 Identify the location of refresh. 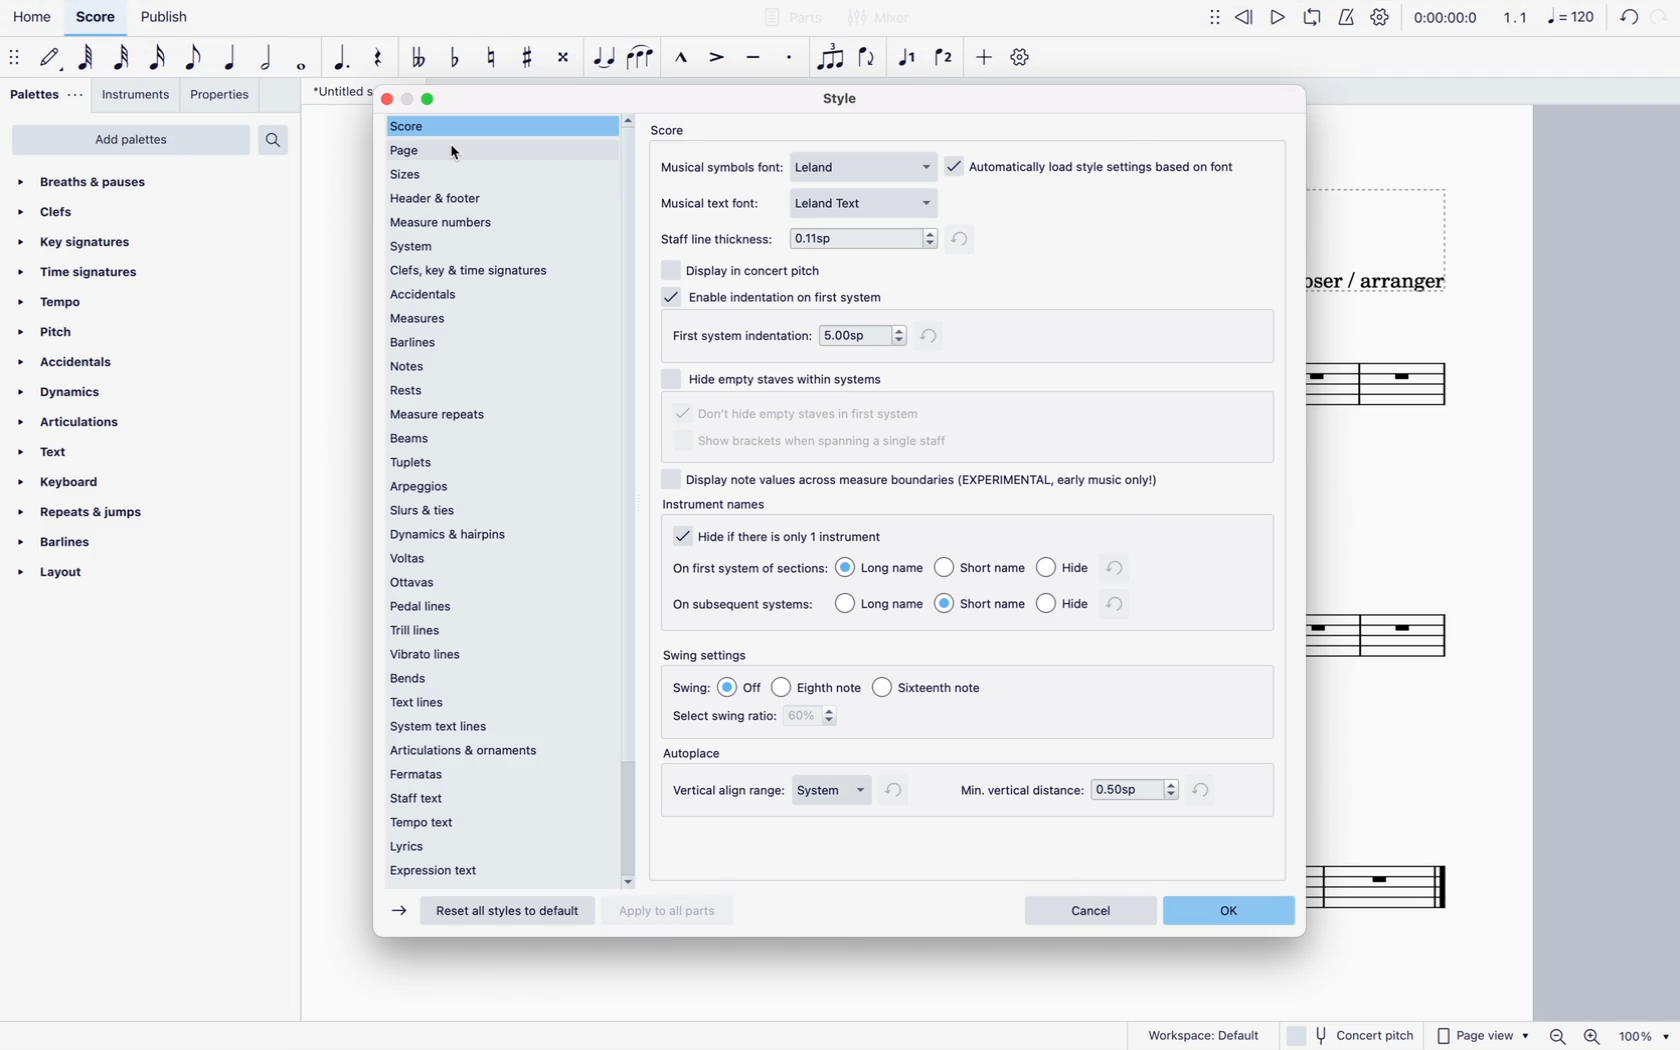
(902, 794).